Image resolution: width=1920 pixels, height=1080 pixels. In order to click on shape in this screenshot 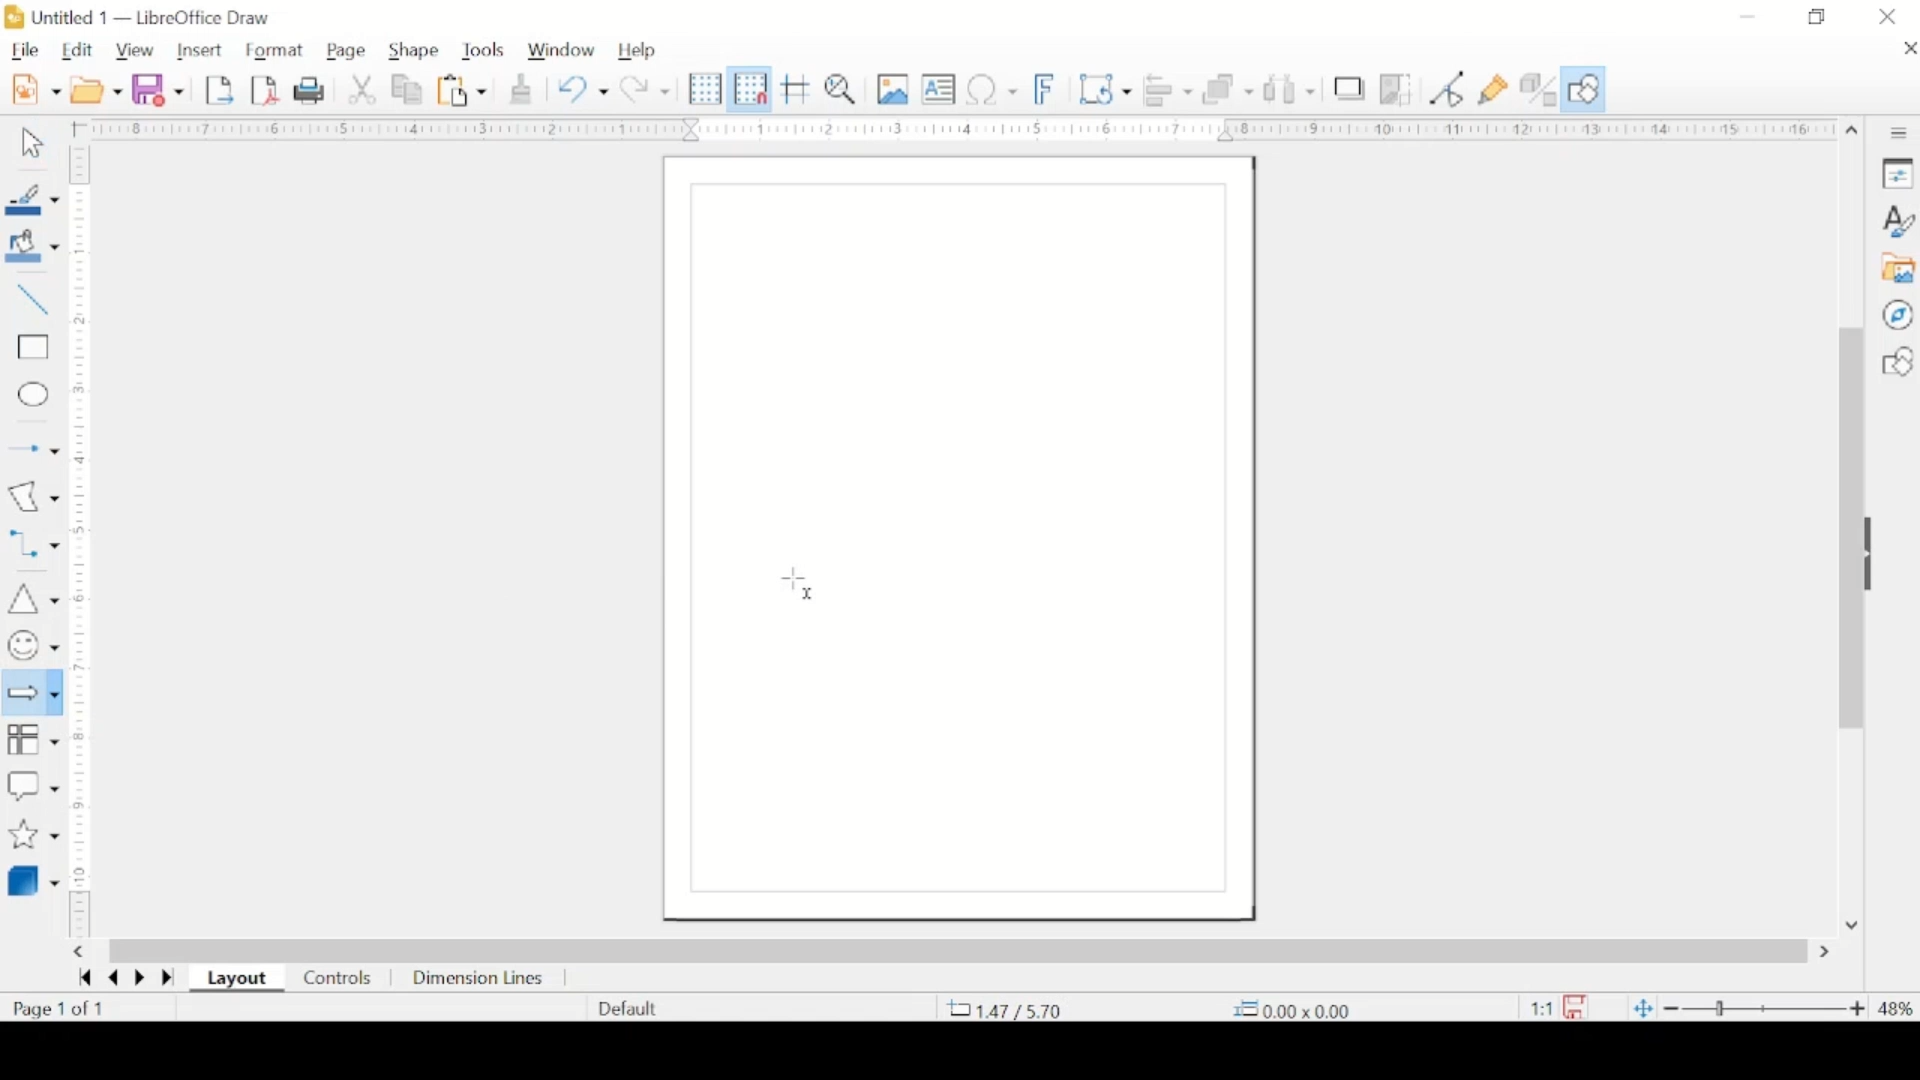, I will do `click(414, 51)`.